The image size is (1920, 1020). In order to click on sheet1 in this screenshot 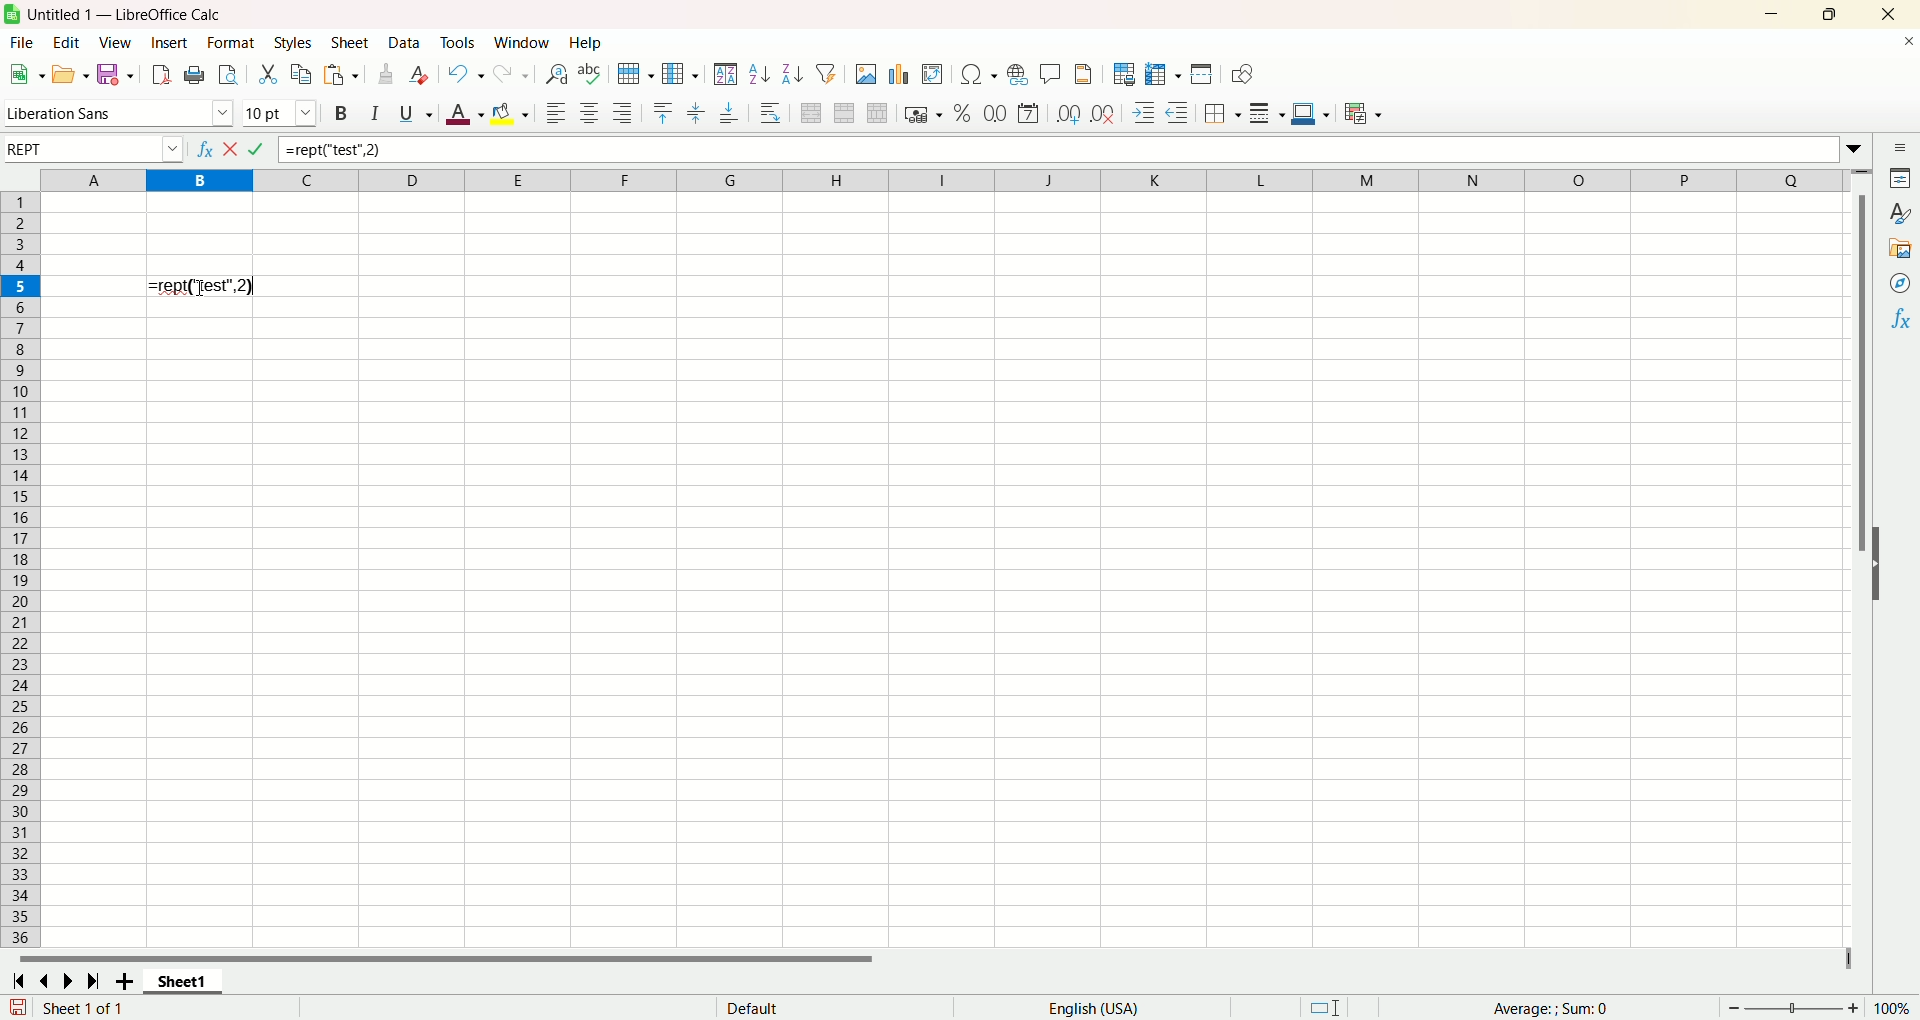, I will do `click(185, 983)`.